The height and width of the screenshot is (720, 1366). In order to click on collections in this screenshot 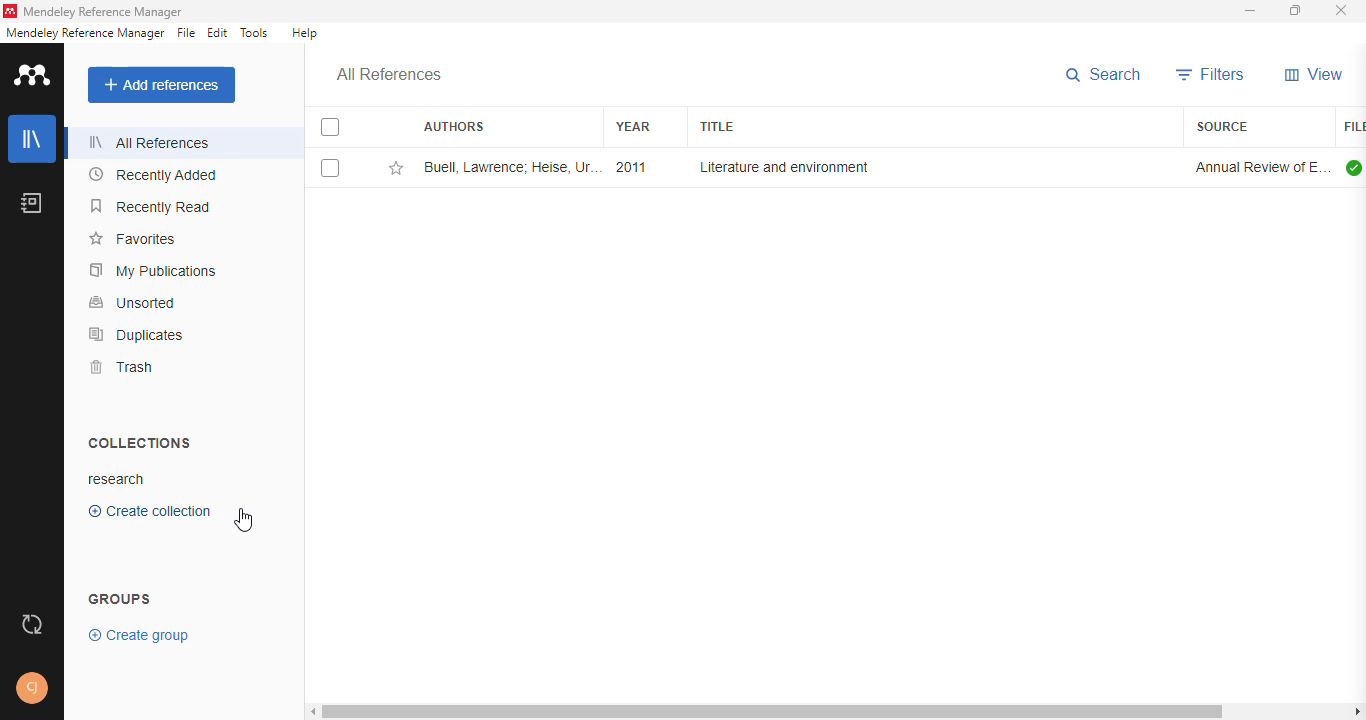, I will do `click(141, 443)`.